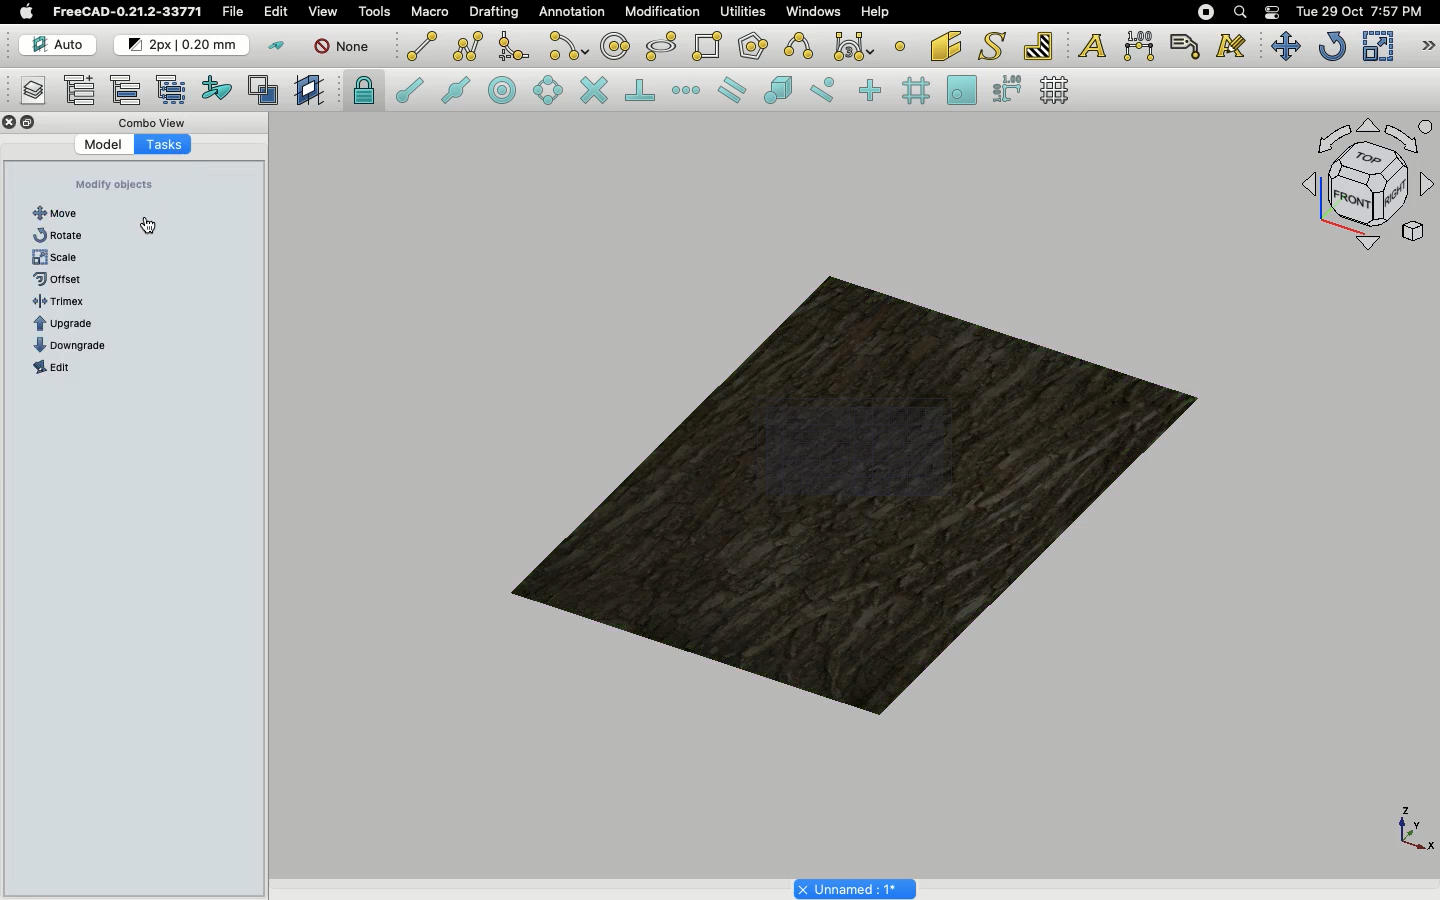 The image size is (1440, 900). Describe the element at coordinates (595, 92) in the screenshot. I see `Snap intersection` at that location.